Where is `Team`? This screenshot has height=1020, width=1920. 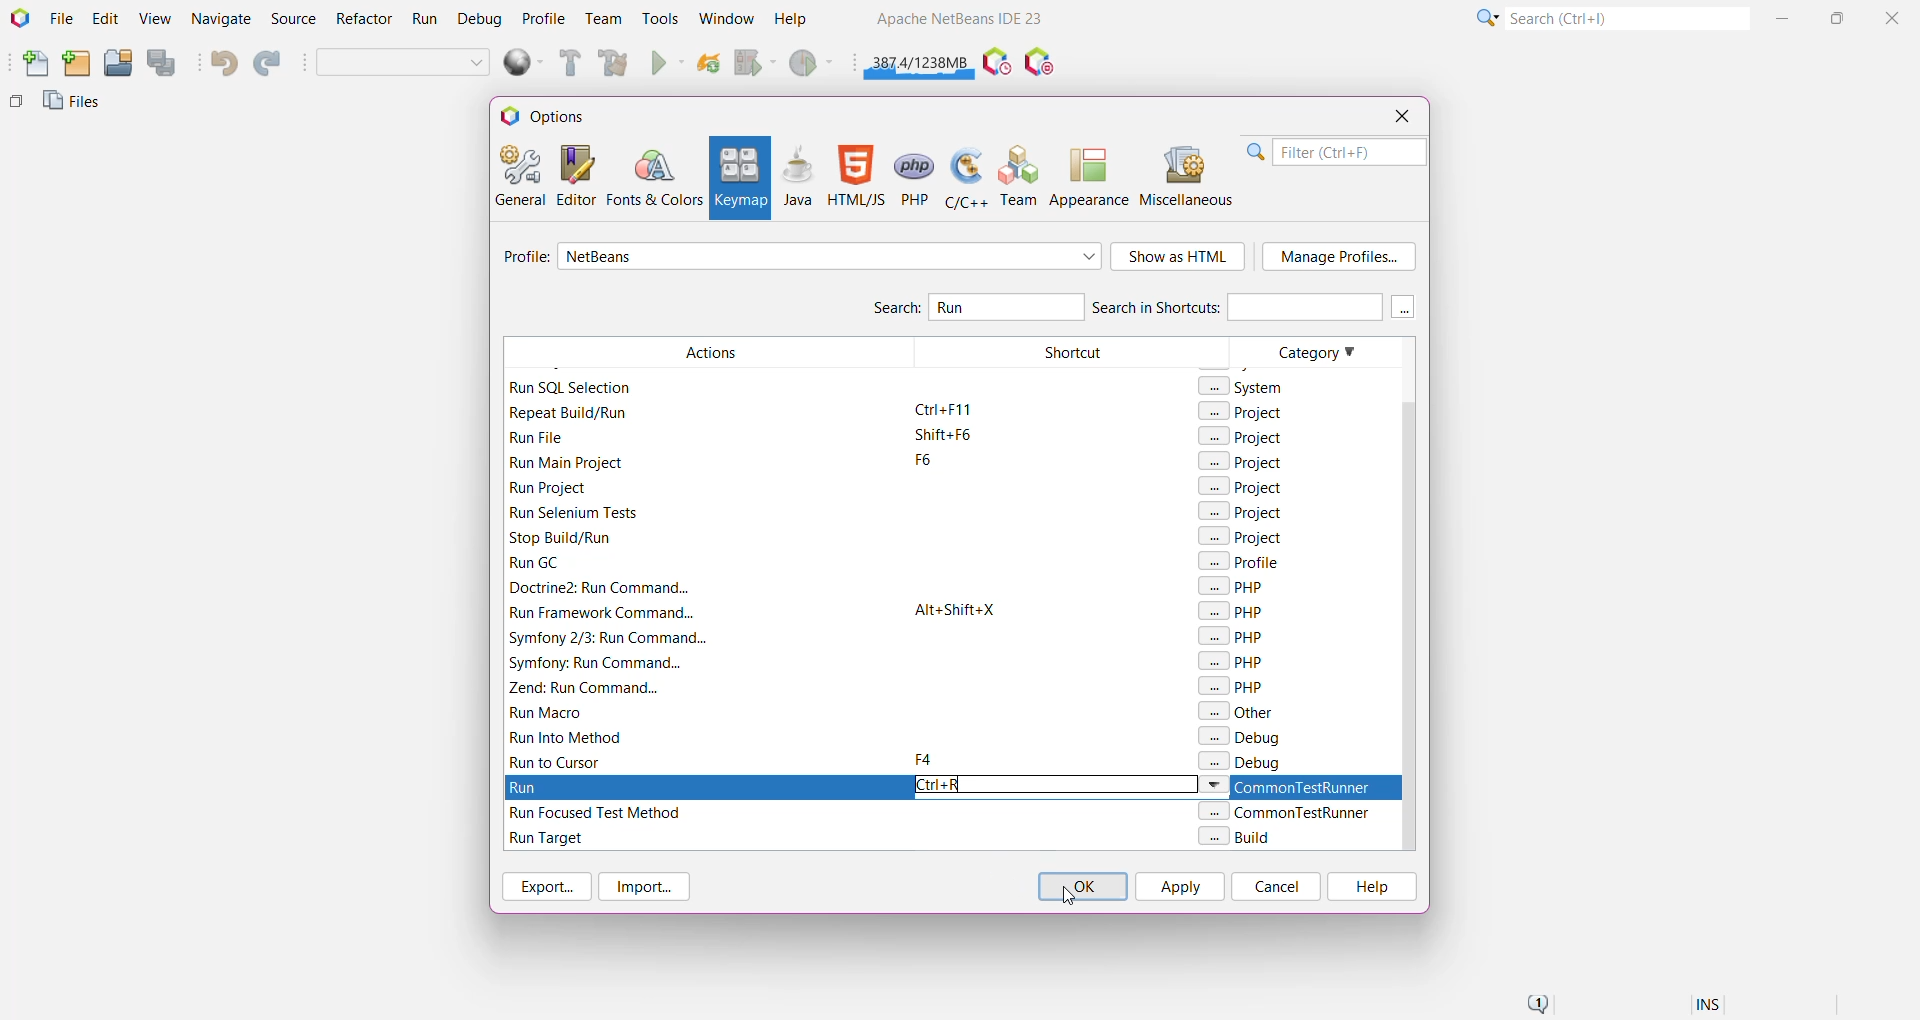 Team is located at coordinates (602, 19).